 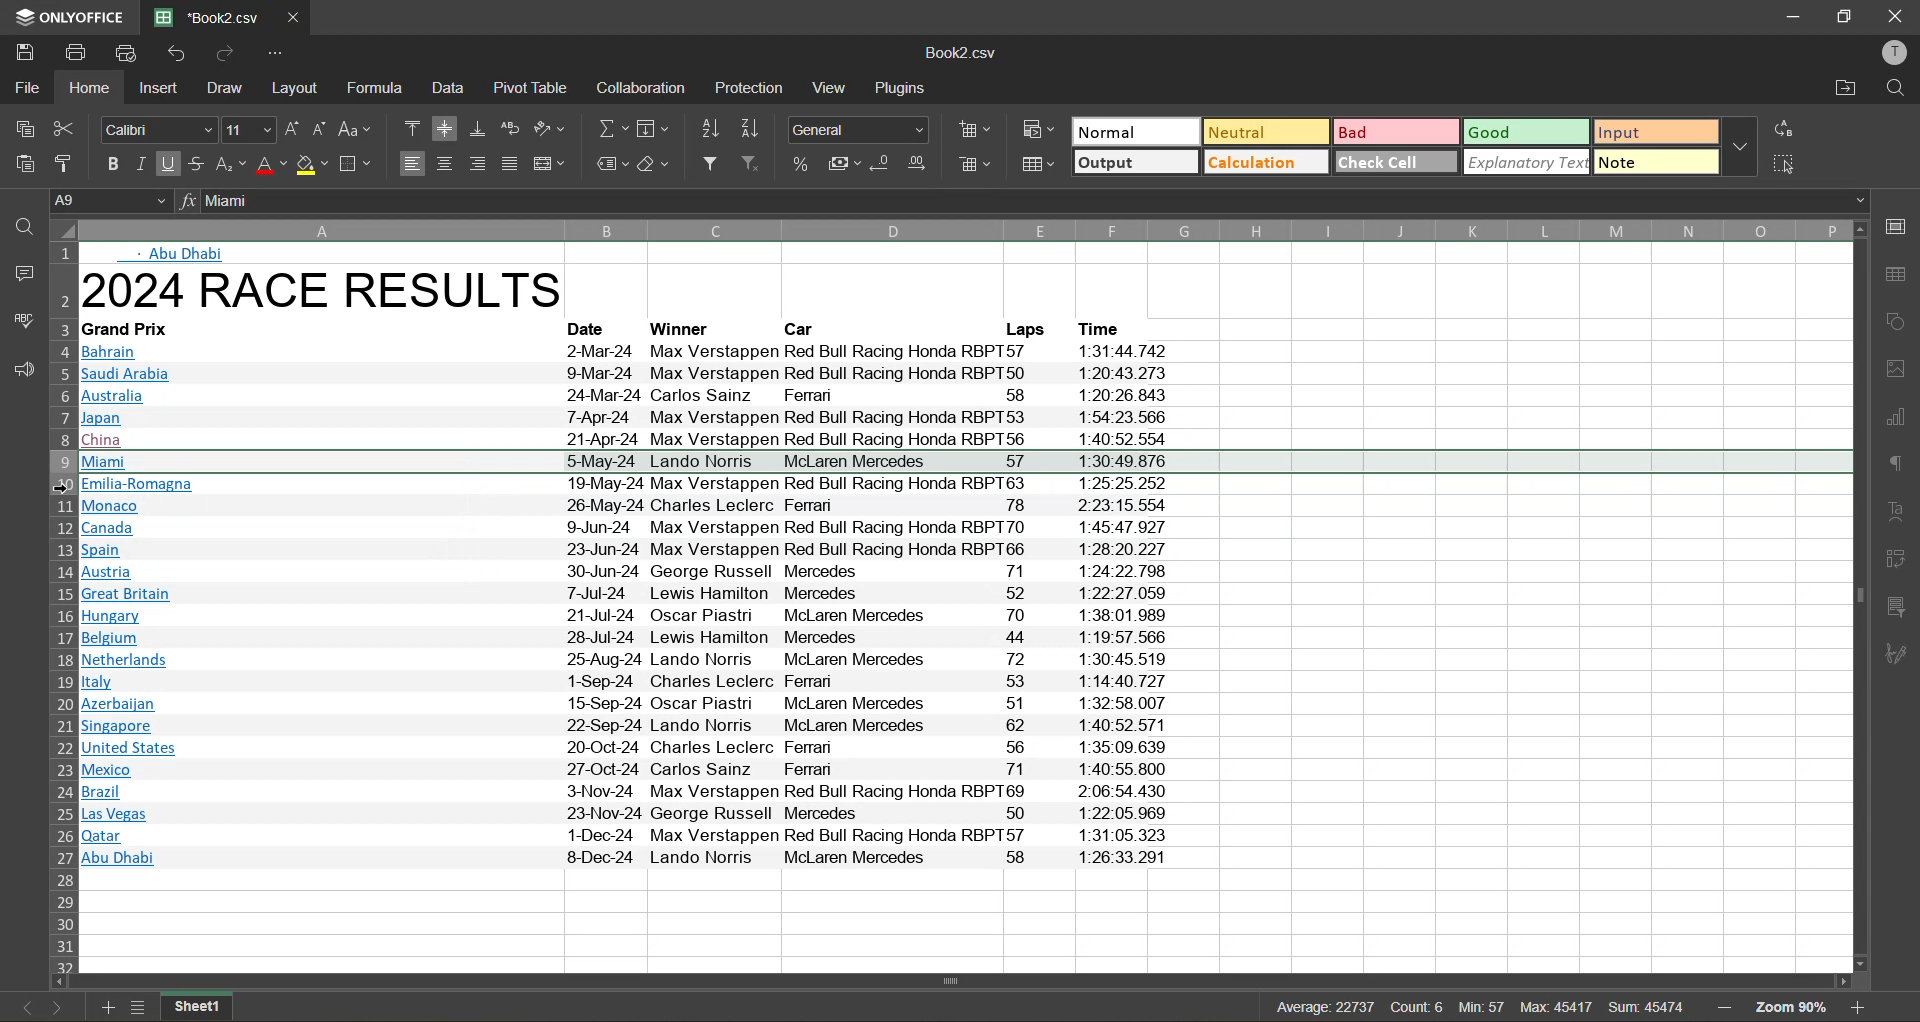 What do you see at coordinates (628, 352) in the screenshot?
I see `Bahrain 2-Mar-24 Max Verstappen Red Bull Racing Honda RBPT57 1:31:44.742` at bounding box center [628, 352].